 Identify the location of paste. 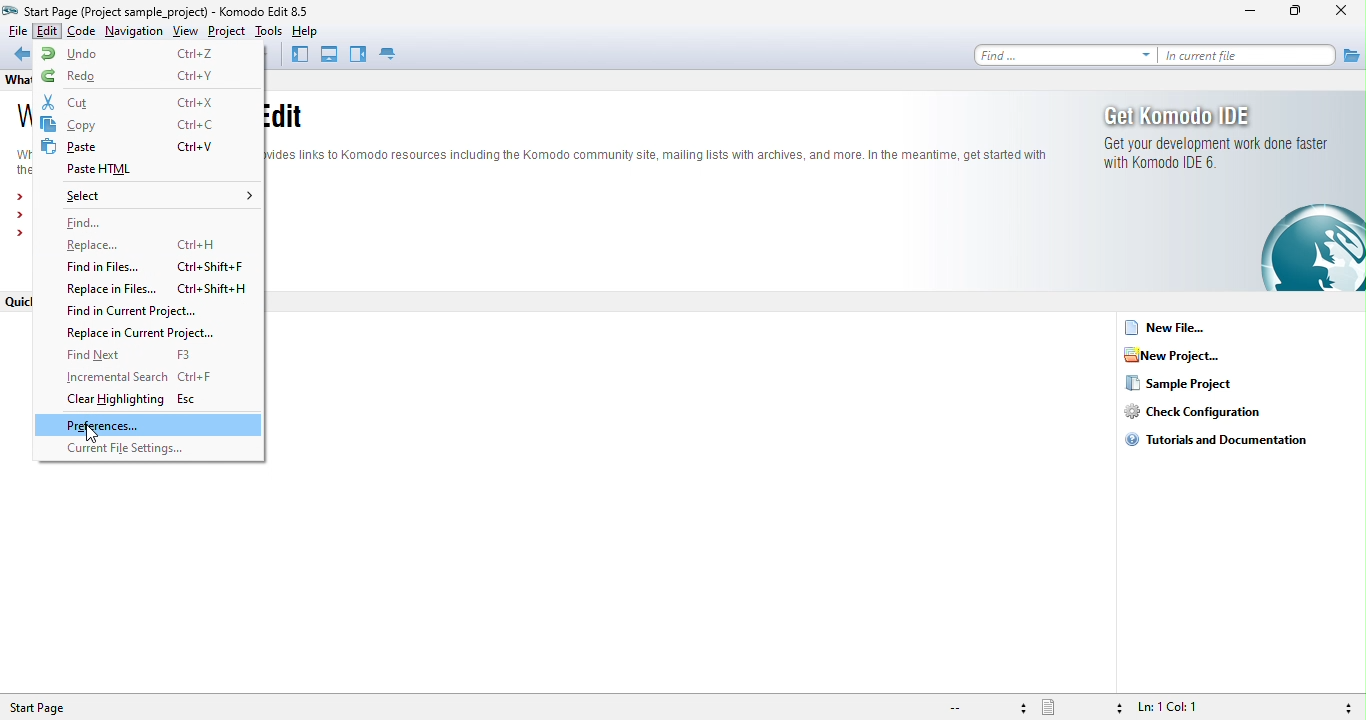
(149, 147).